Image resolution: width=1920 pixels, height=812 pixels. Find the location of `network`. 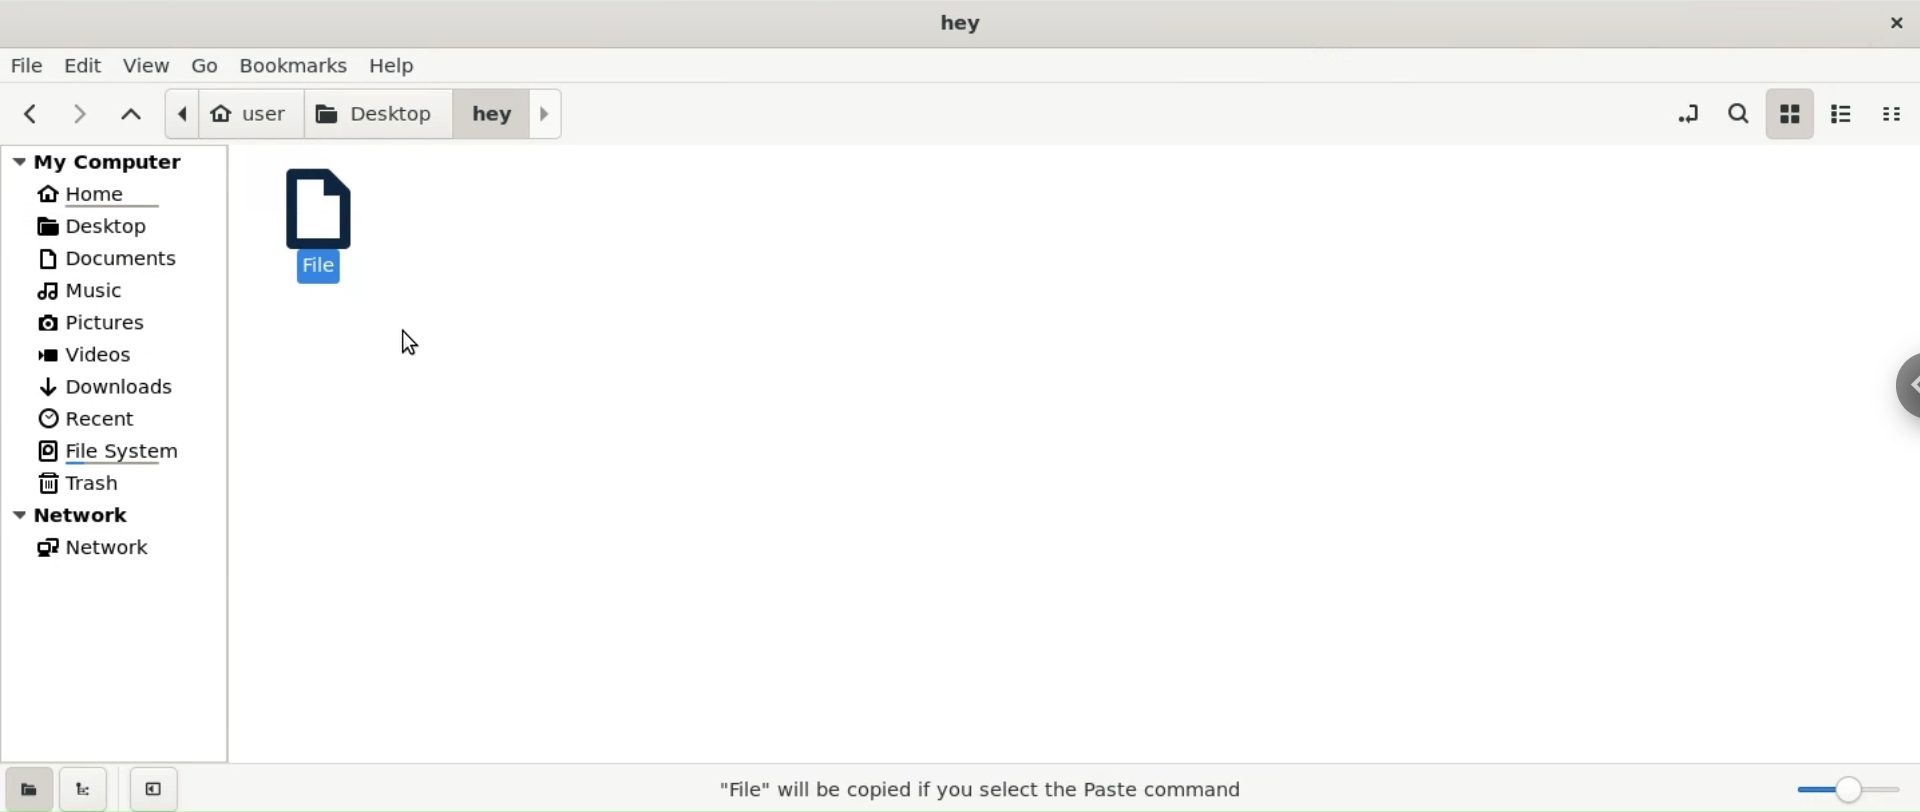

network is located at coordinates (116, 548).